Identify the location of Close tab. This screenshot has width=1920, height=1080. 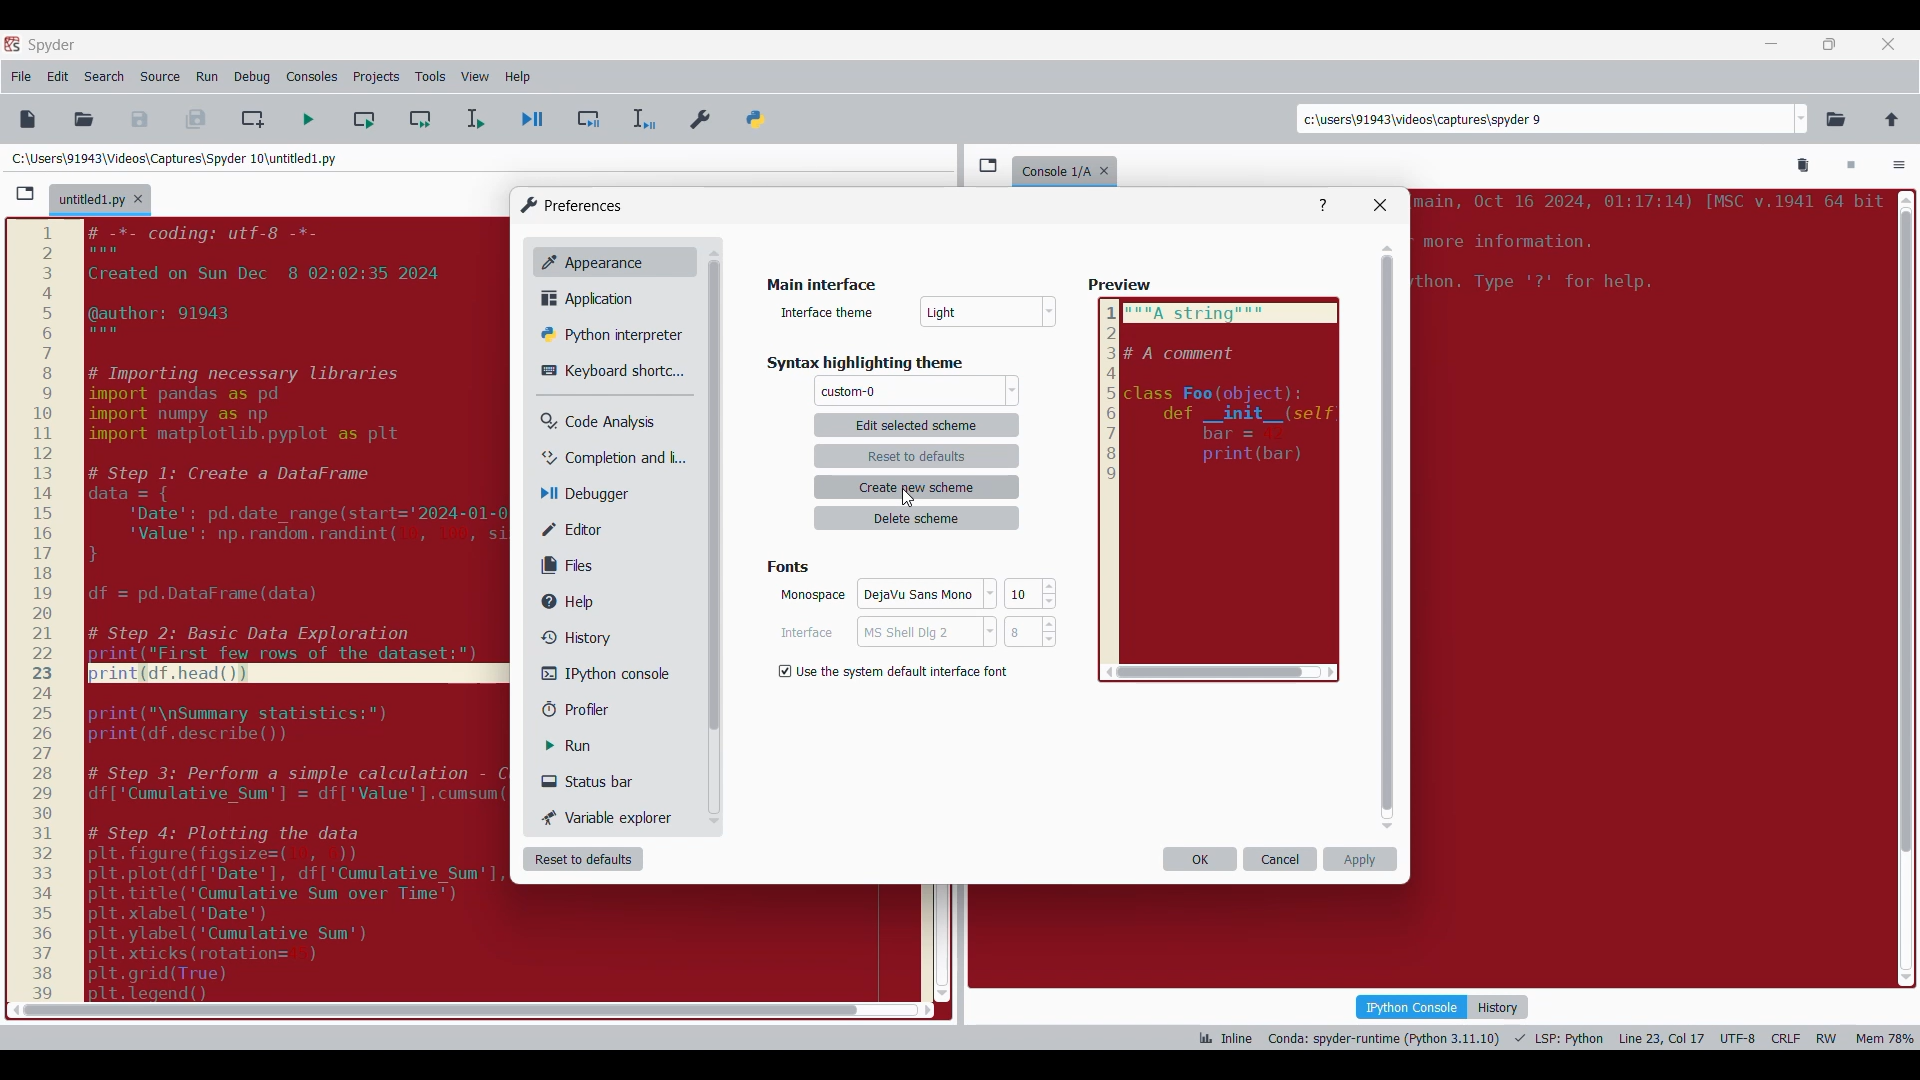
(1888, 44).